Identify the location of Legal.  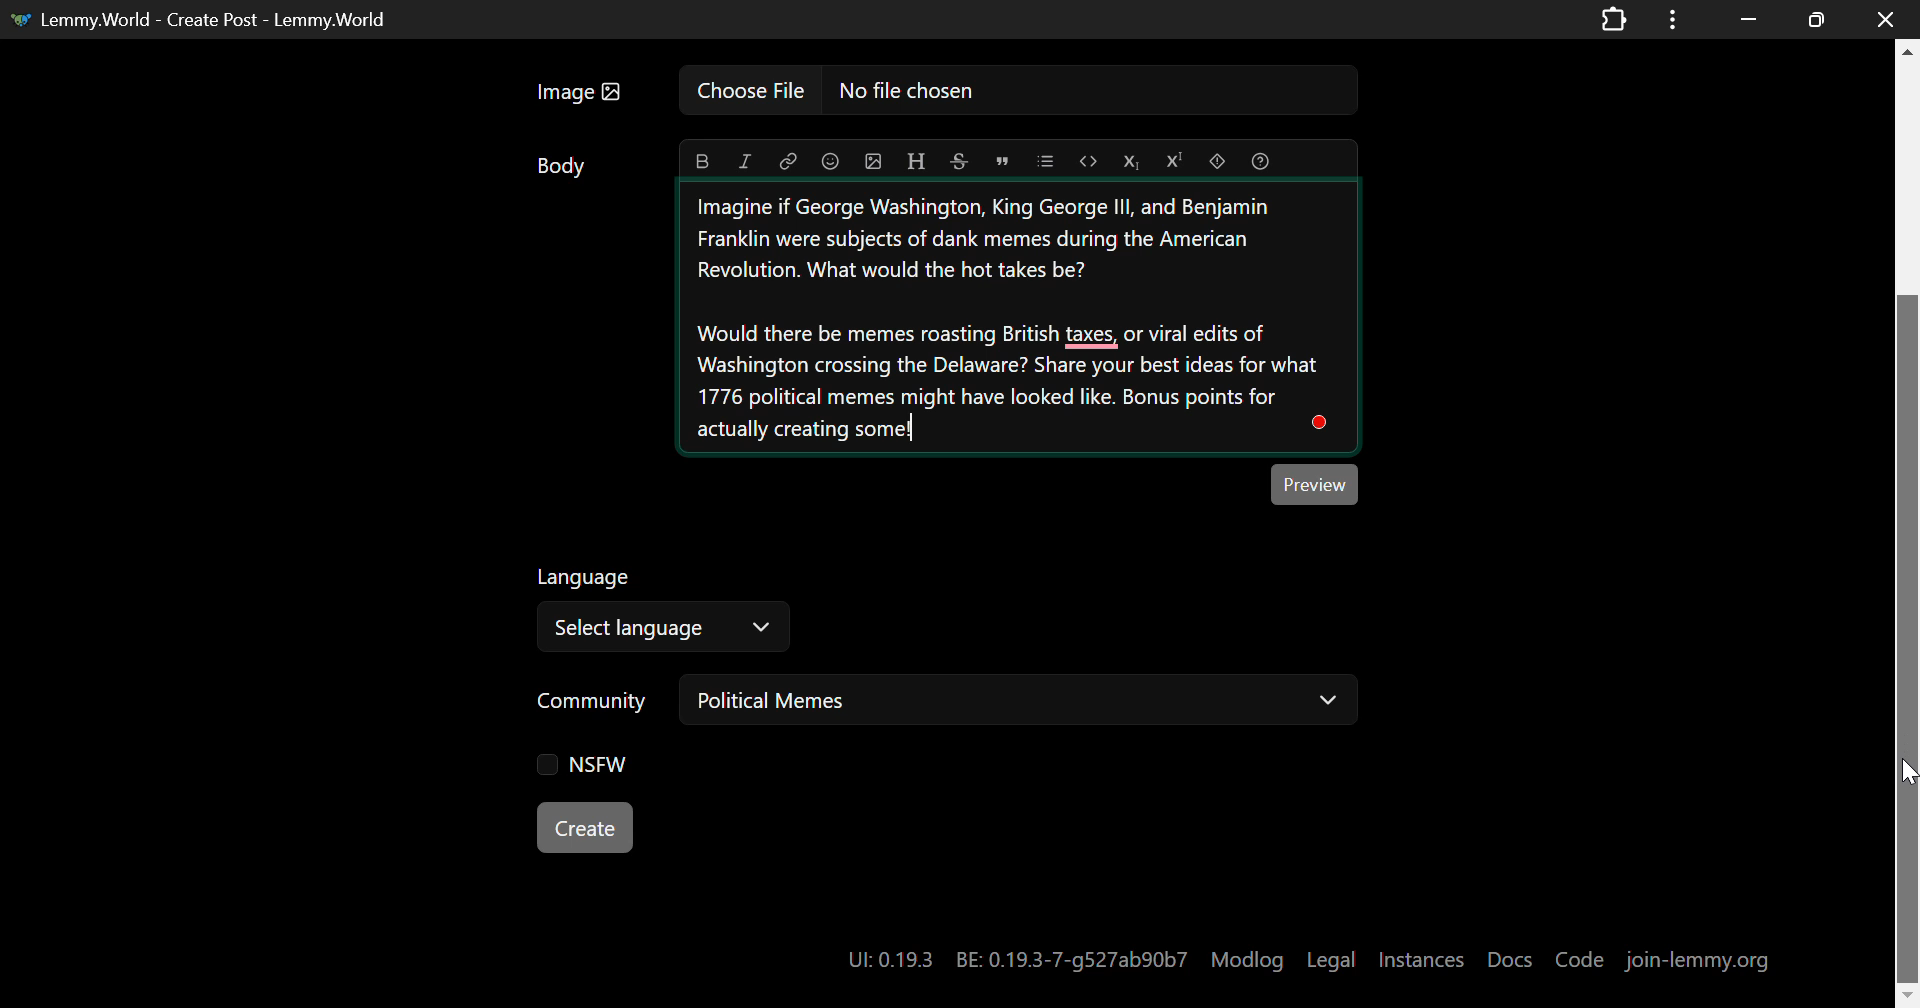
(1331, 960).